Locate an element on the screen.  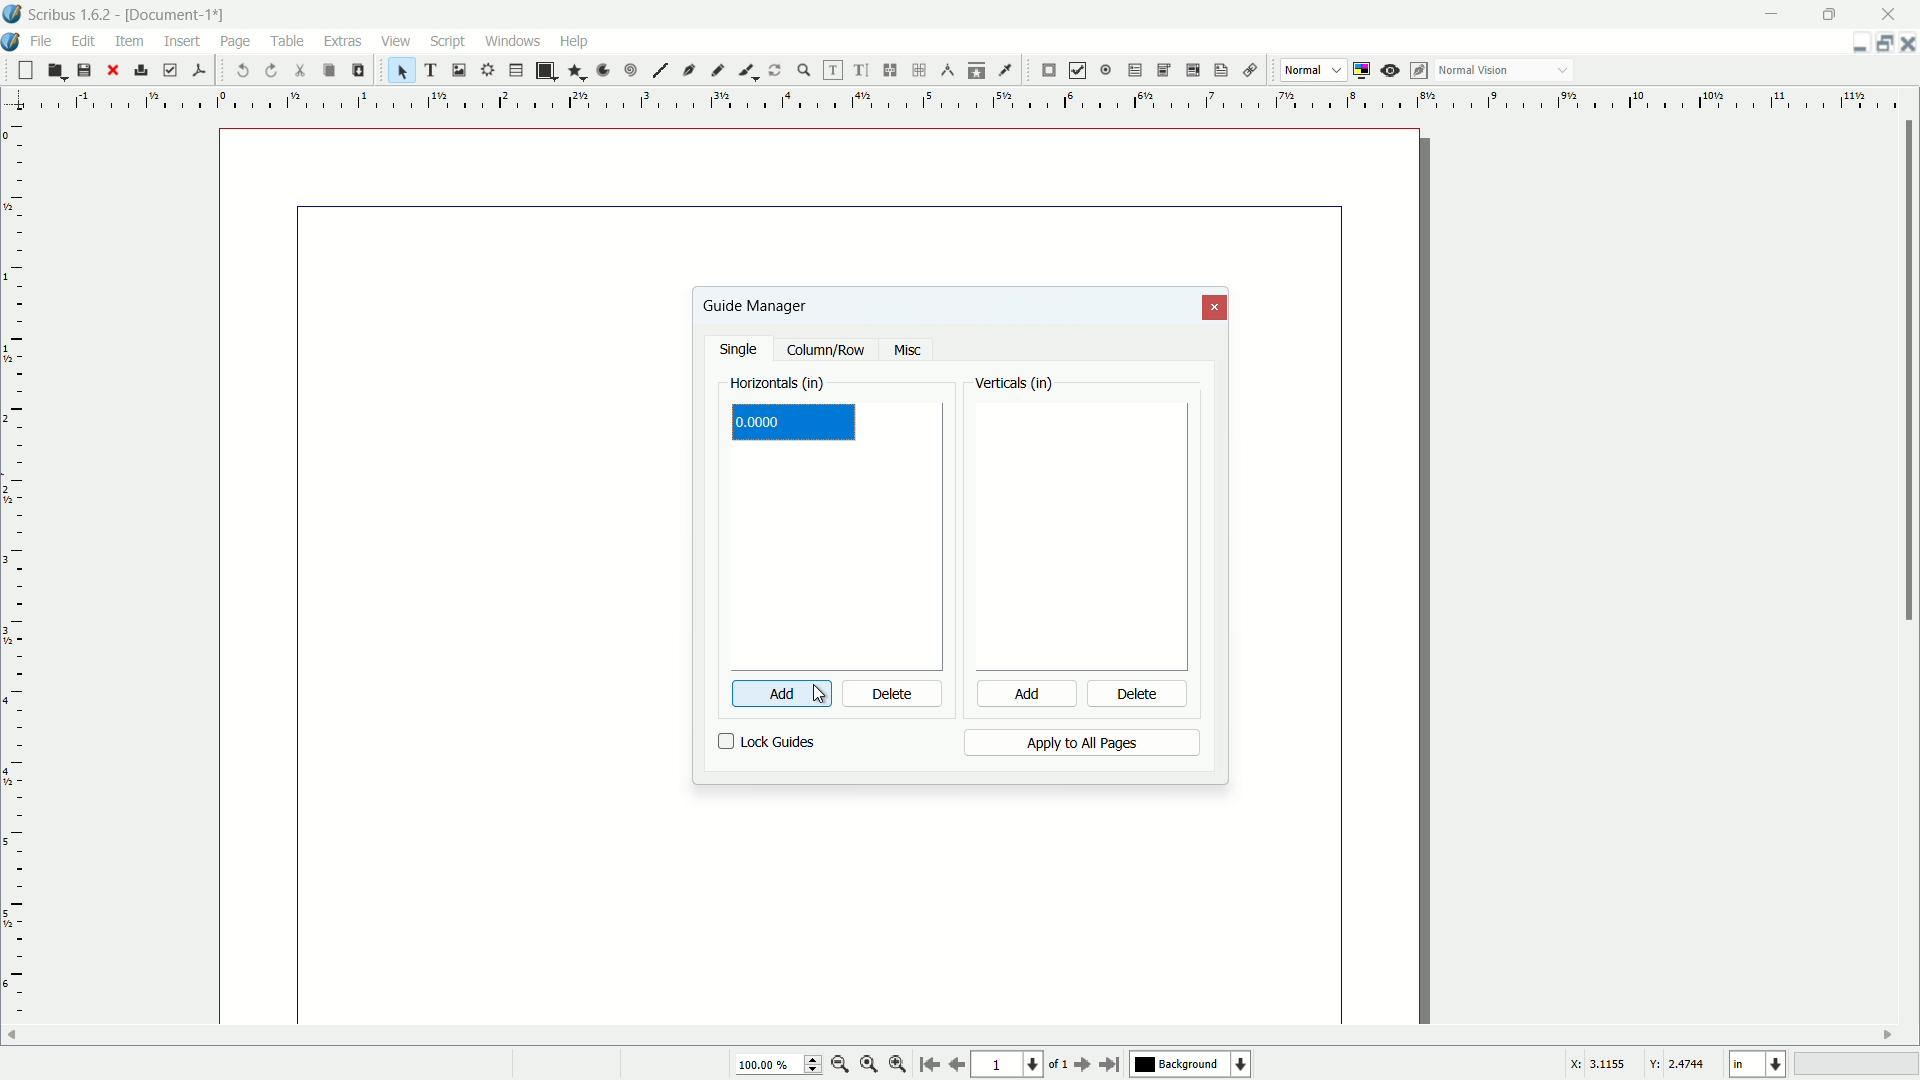
edit menu is located at coordinates (87, 40).